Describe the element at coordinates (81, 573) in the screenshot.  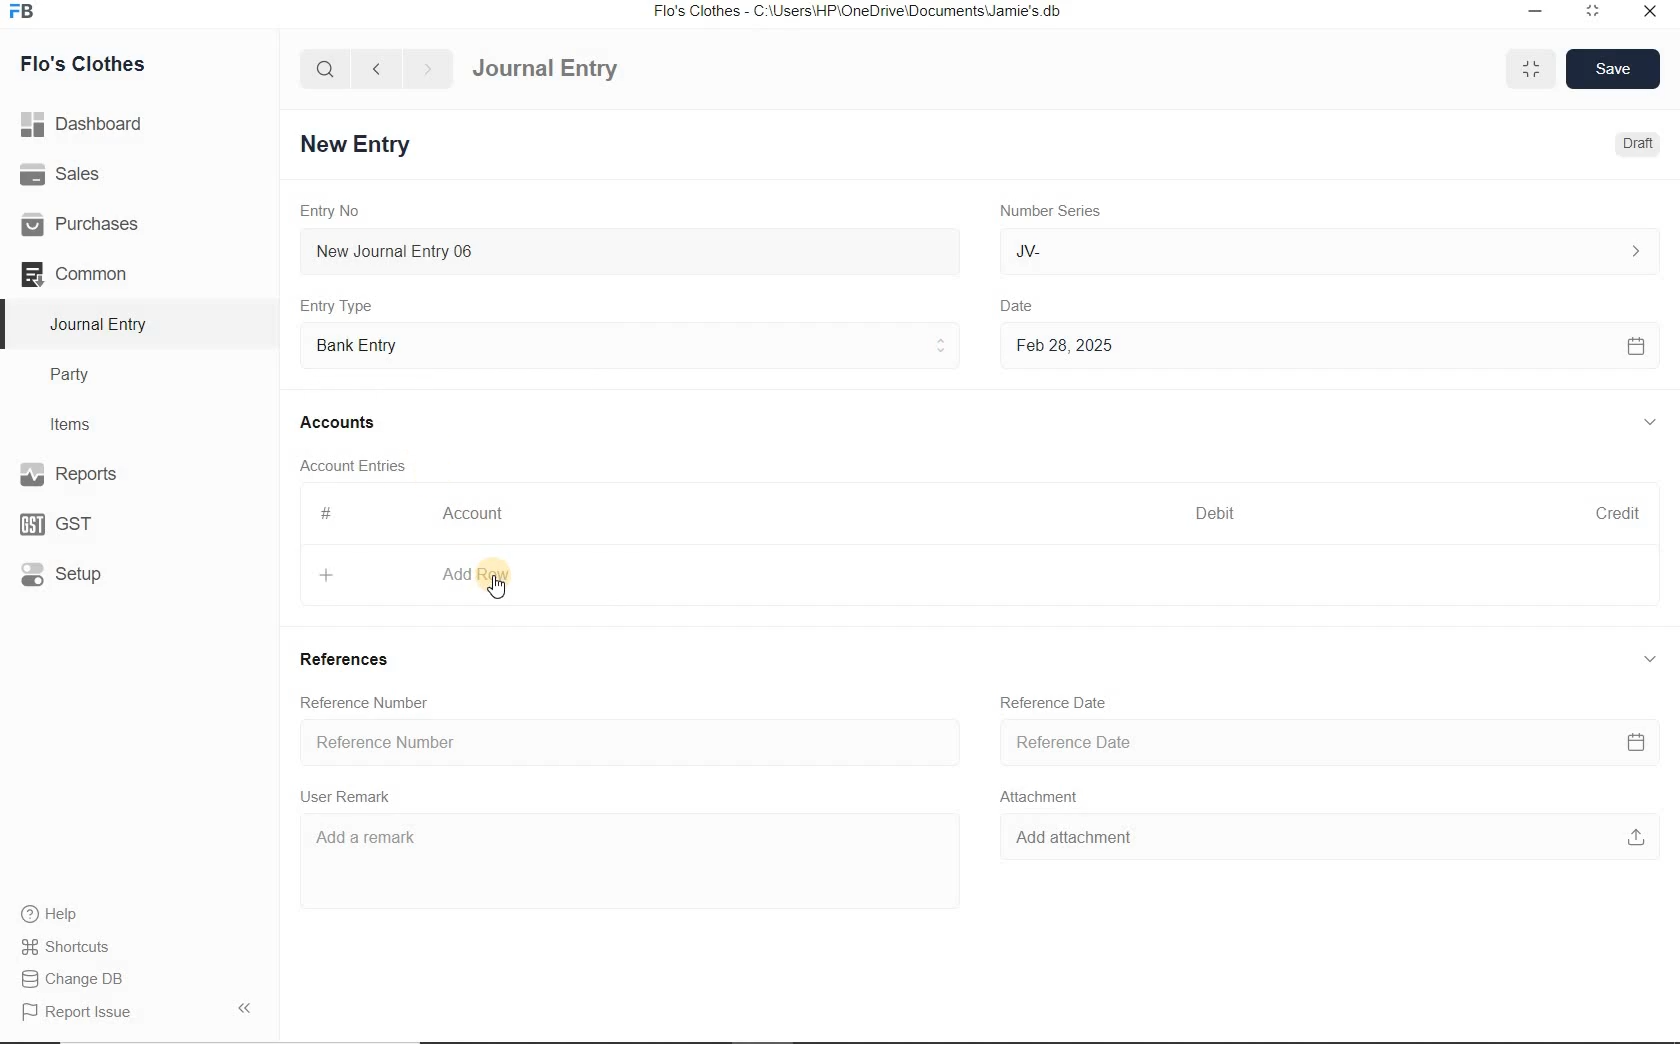
I see `Setup` at that location.